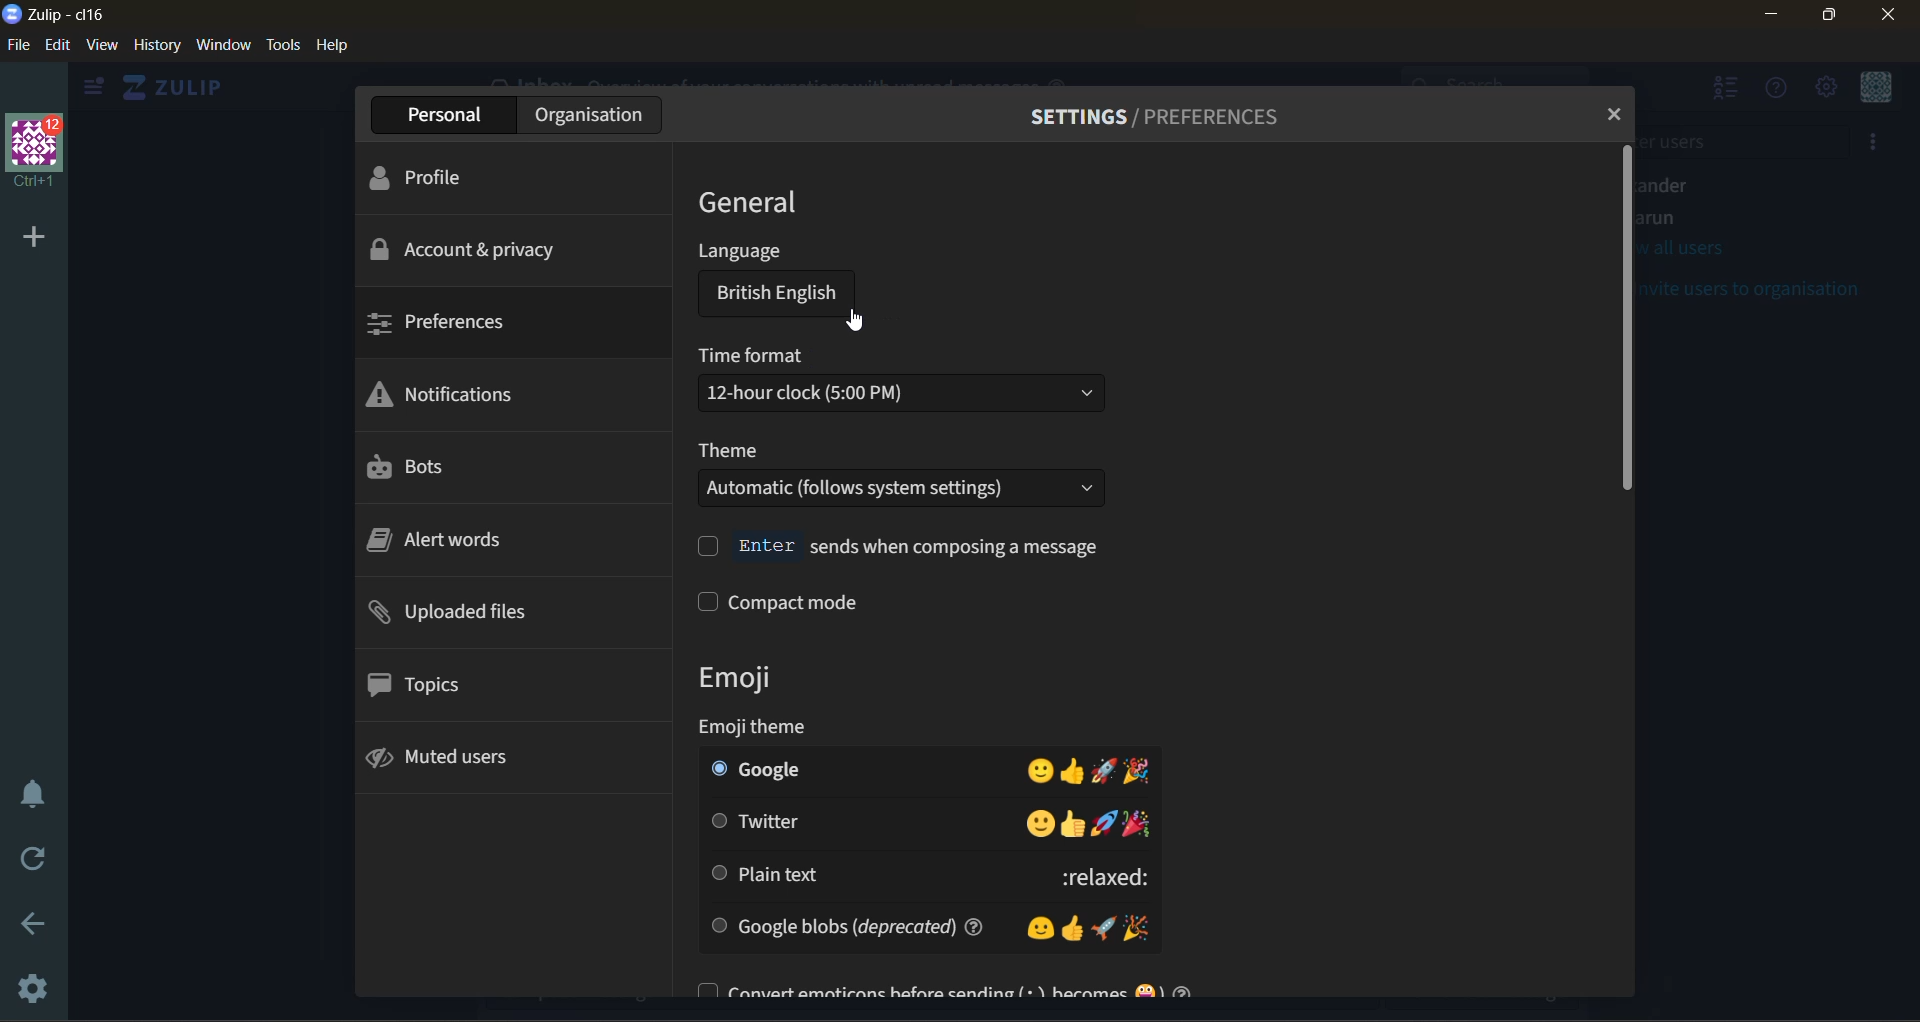 The image size is (1920, 1022). I want to click on help menu, so click(1781, 96).